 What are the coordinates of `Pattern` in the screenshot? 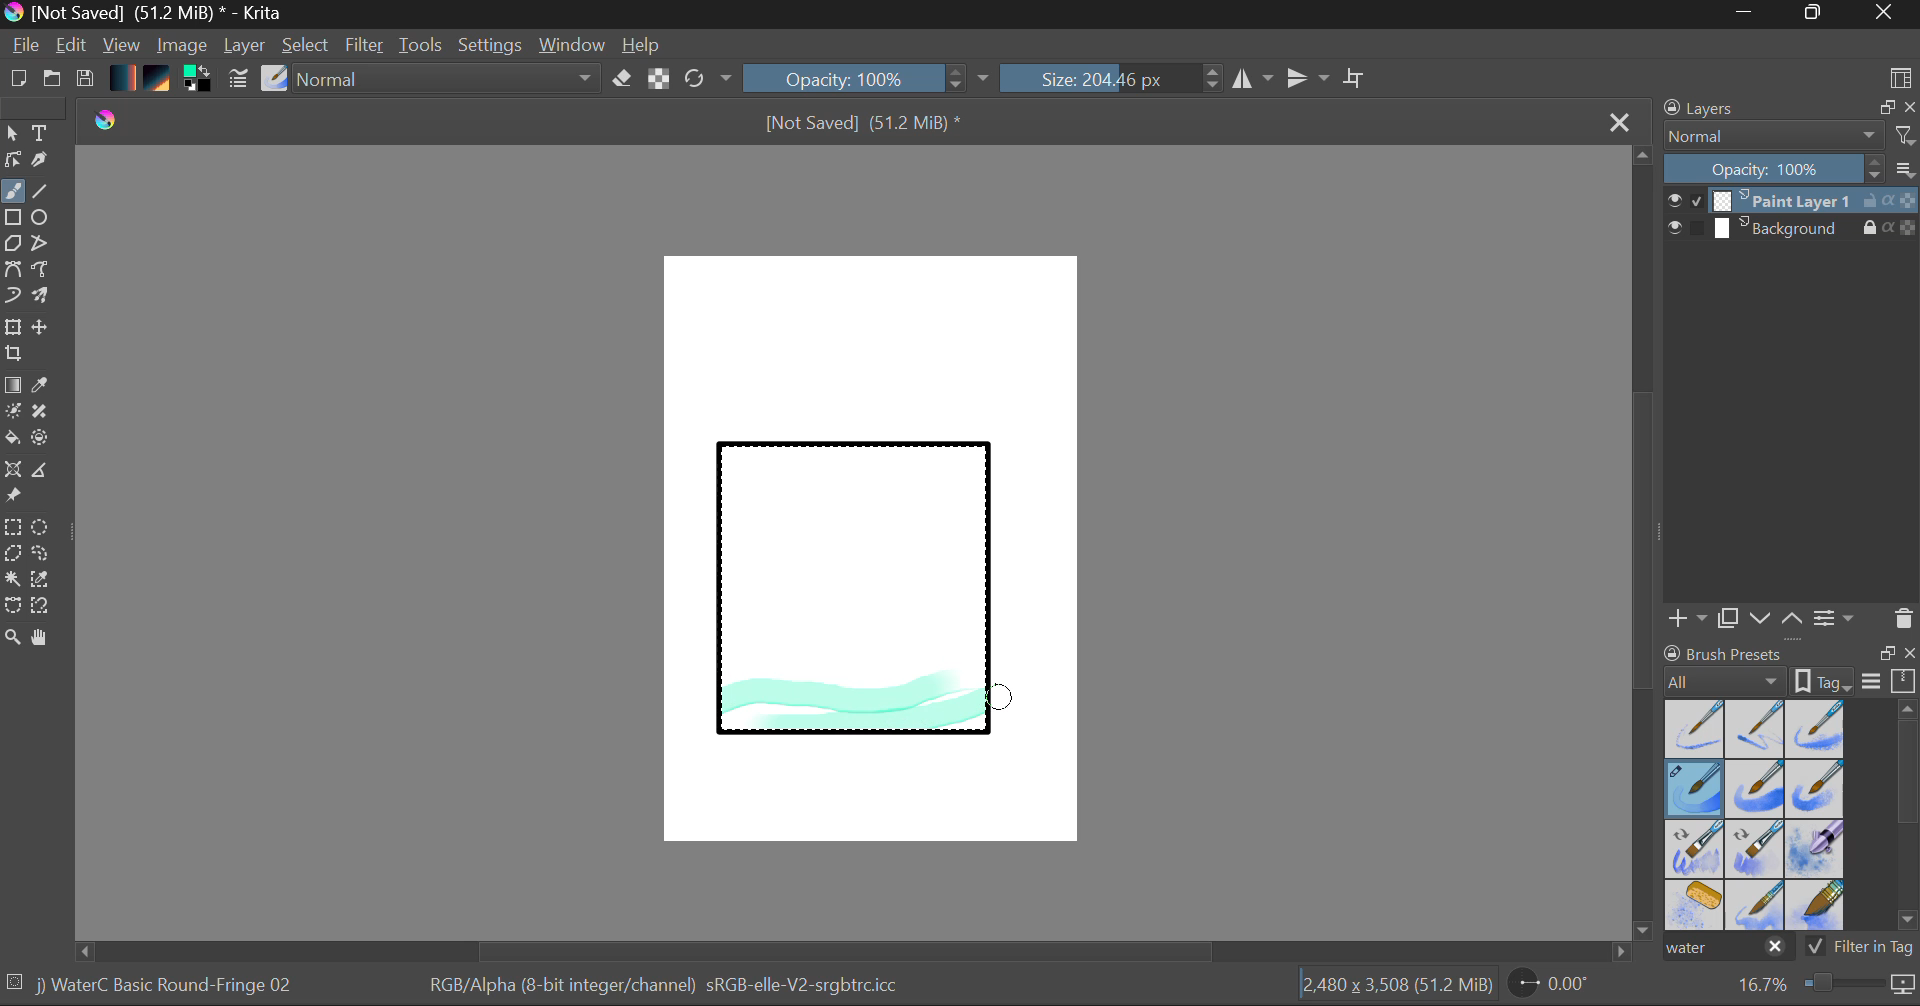 It's located at (160, 80).